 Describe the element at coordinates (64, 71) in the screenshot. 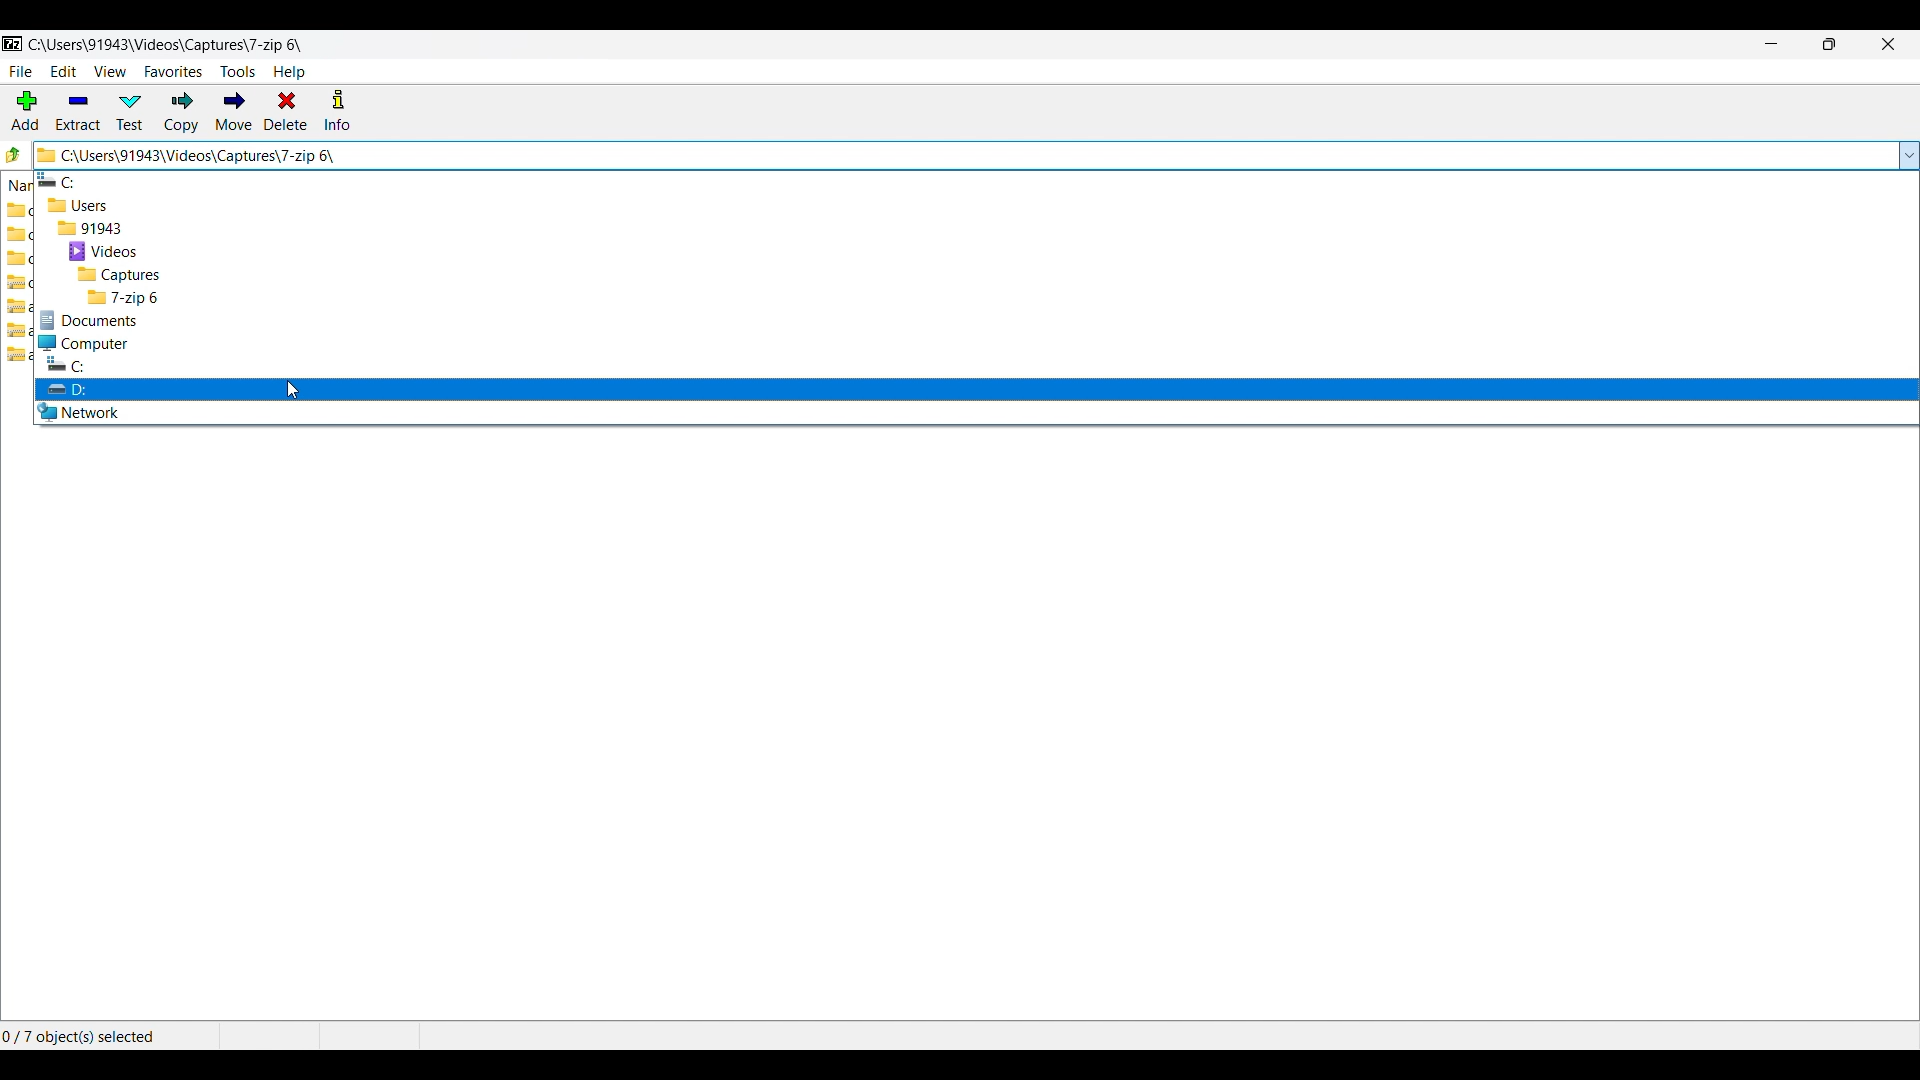

I see `Edit menu` at that location.